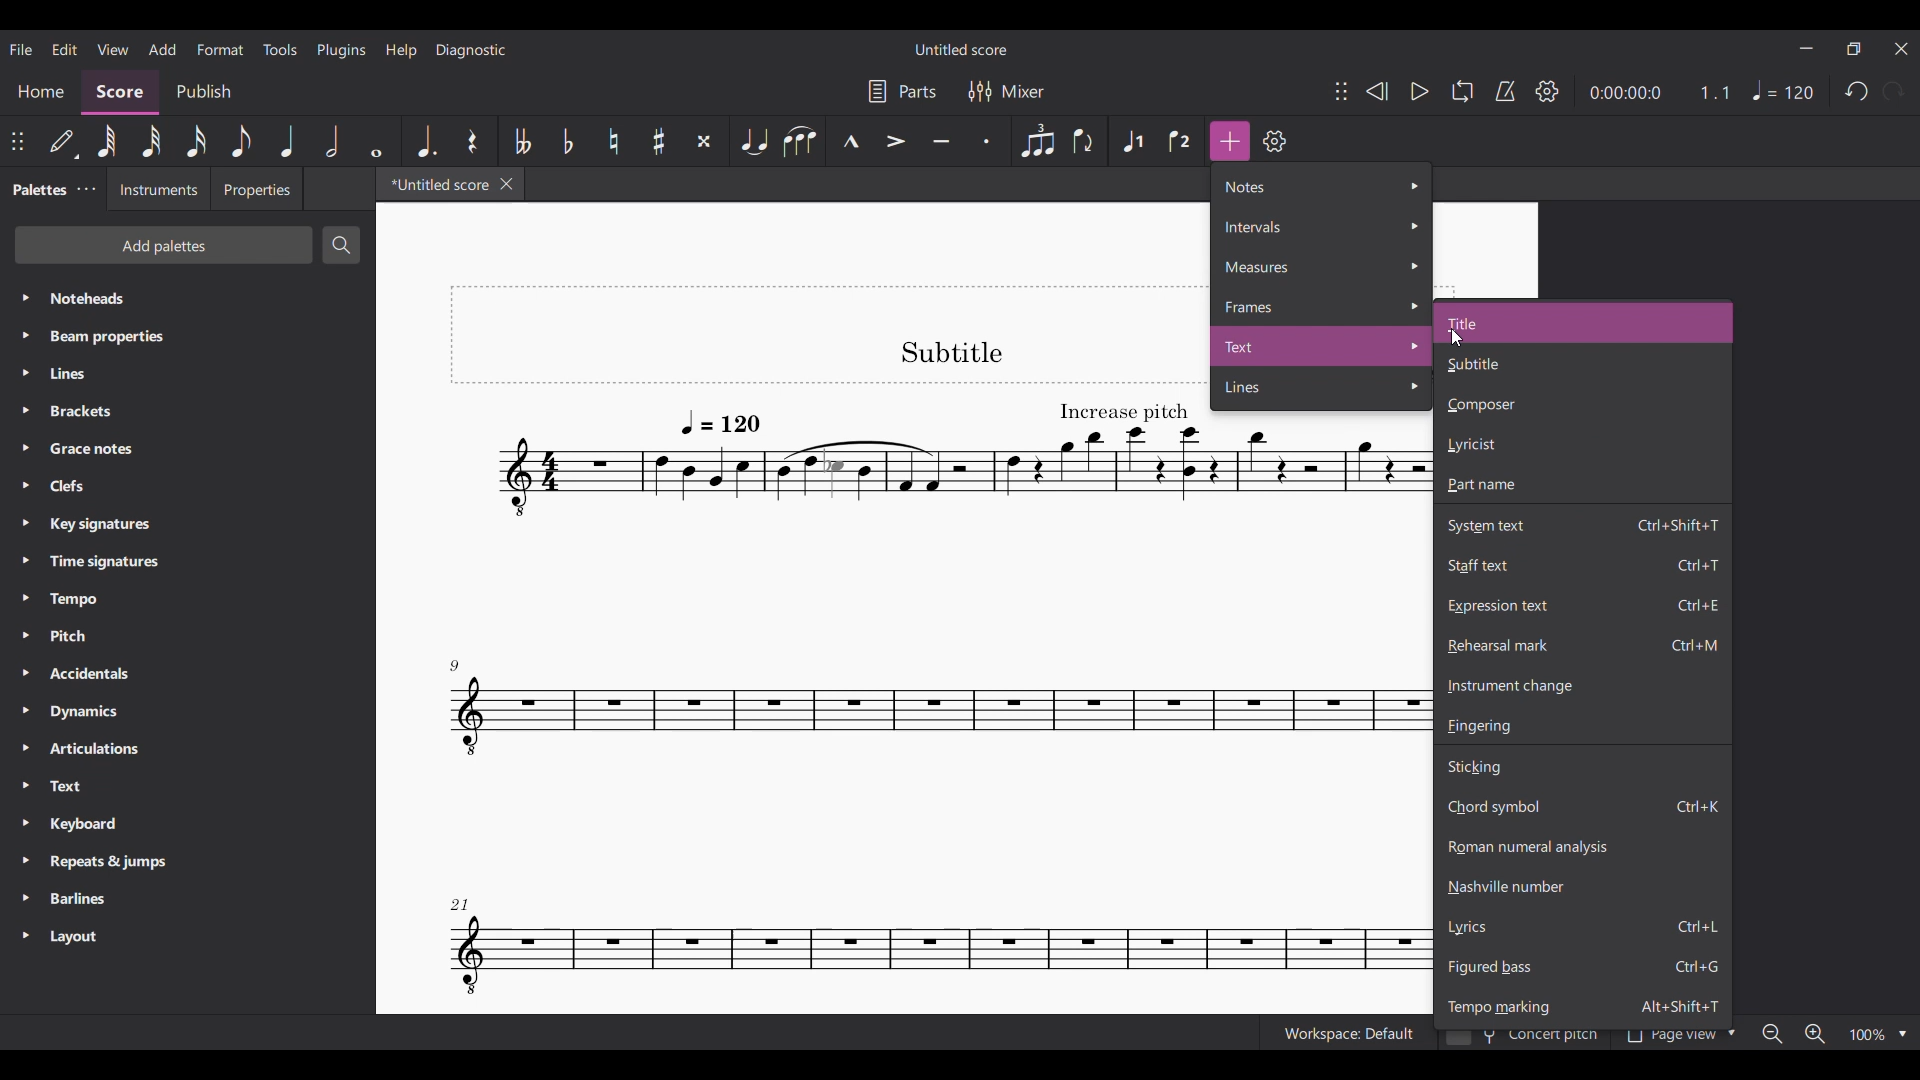  Describe the element at coordinates (1456, 338) in the screenshot. I see `Cursor` at that location.